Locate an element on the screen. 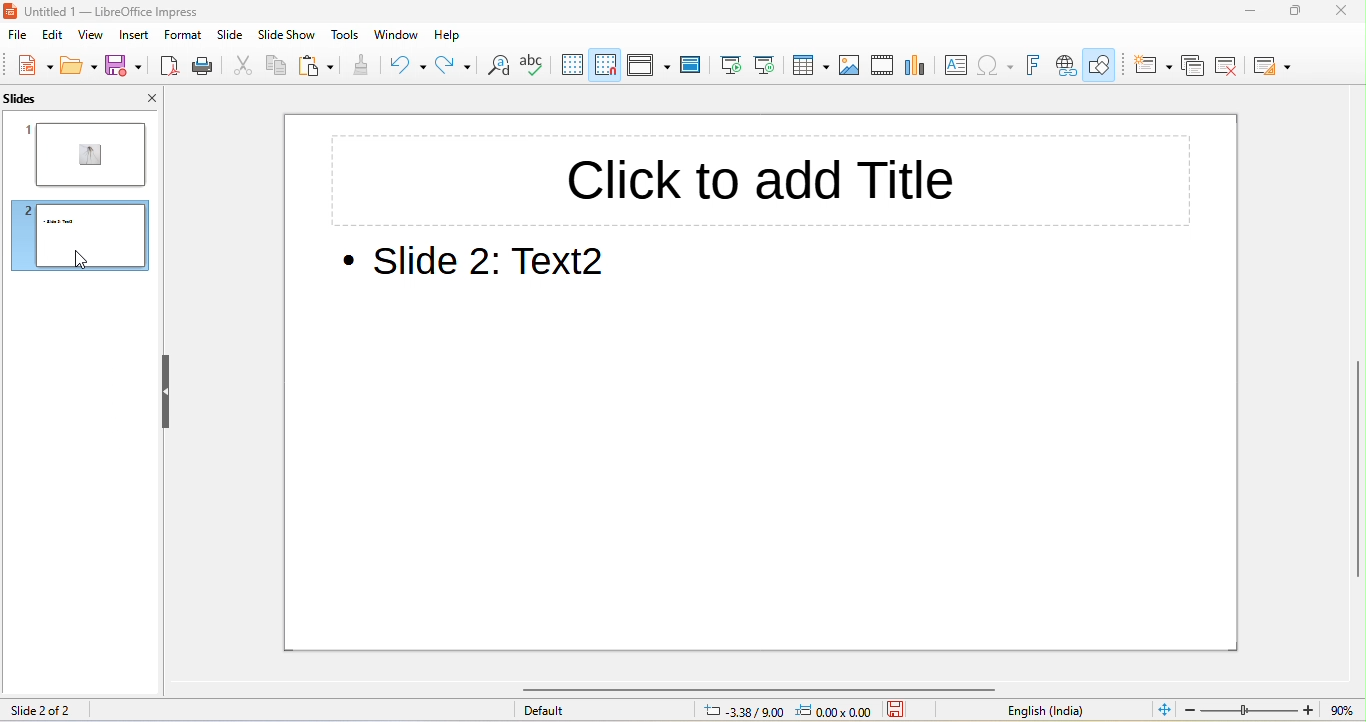 The image size is (1366, 722). special character is located at coordinates (997, 65).